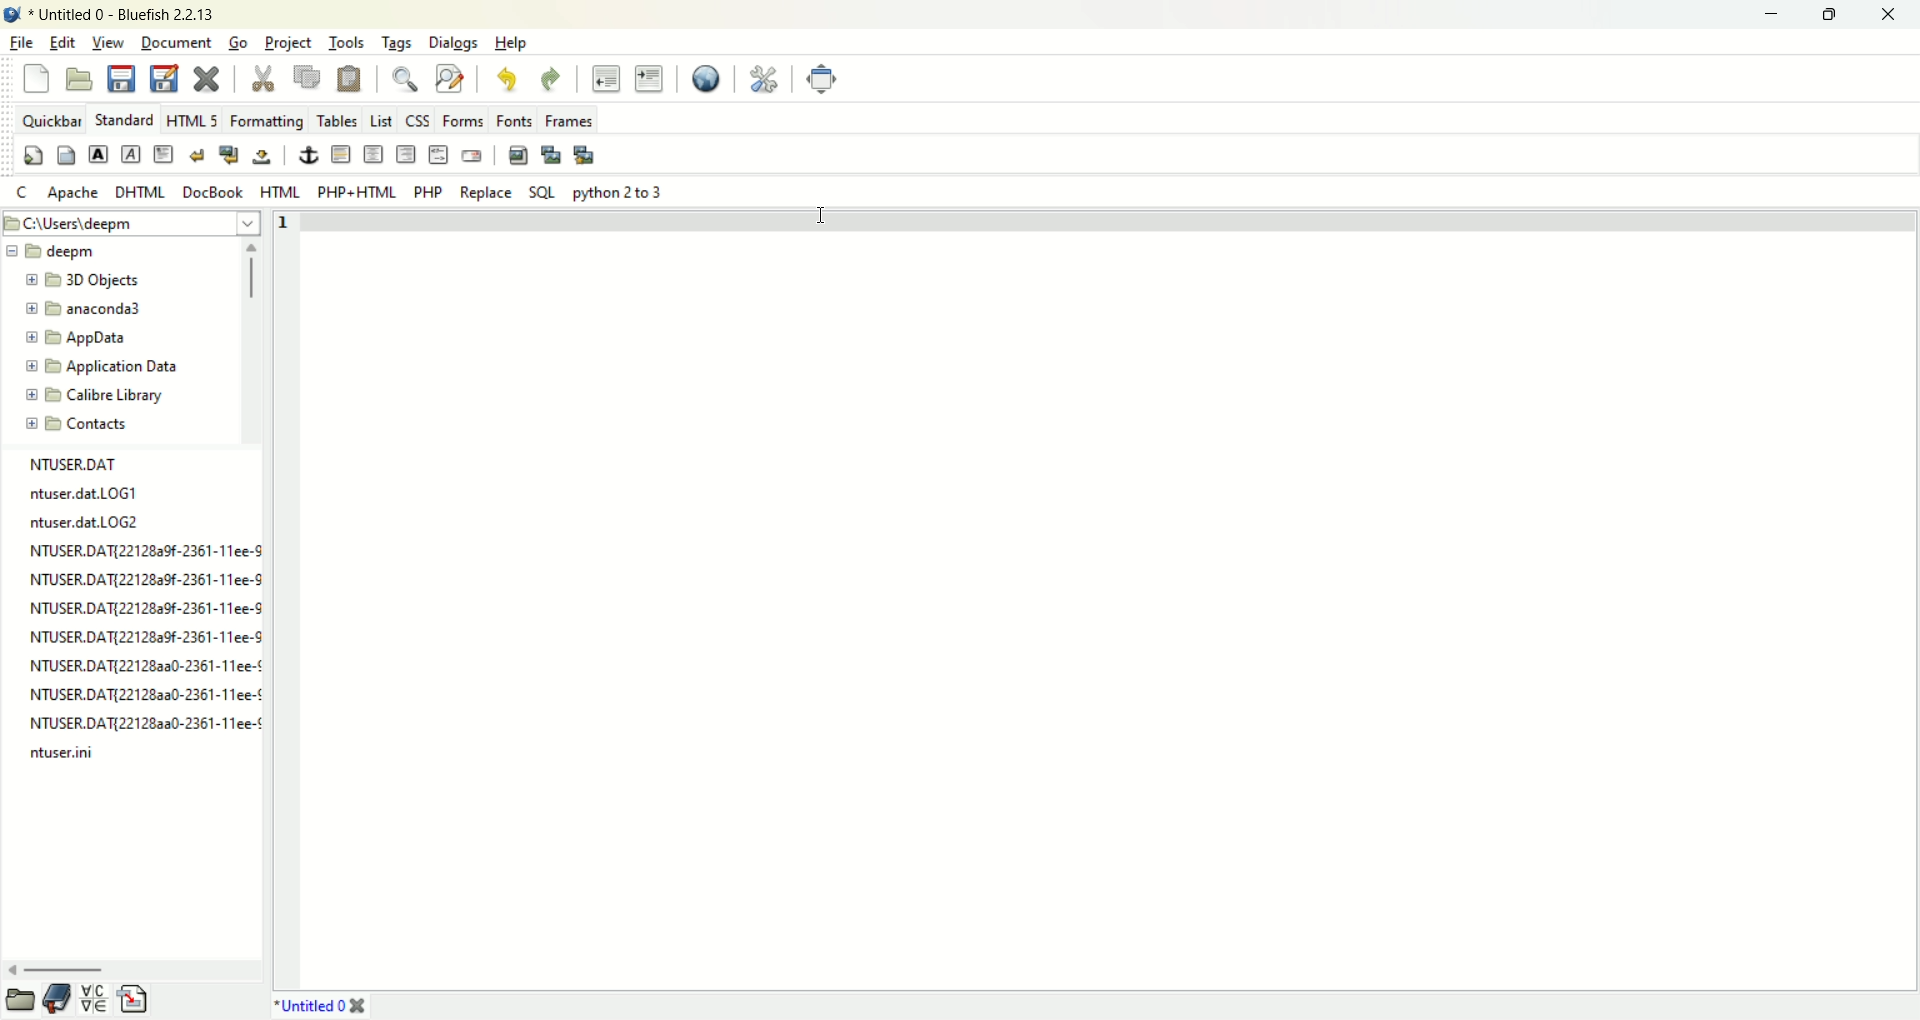 The width and height of the screenshot is (1920, 1020). I want to click on cut, so click(262, 79).